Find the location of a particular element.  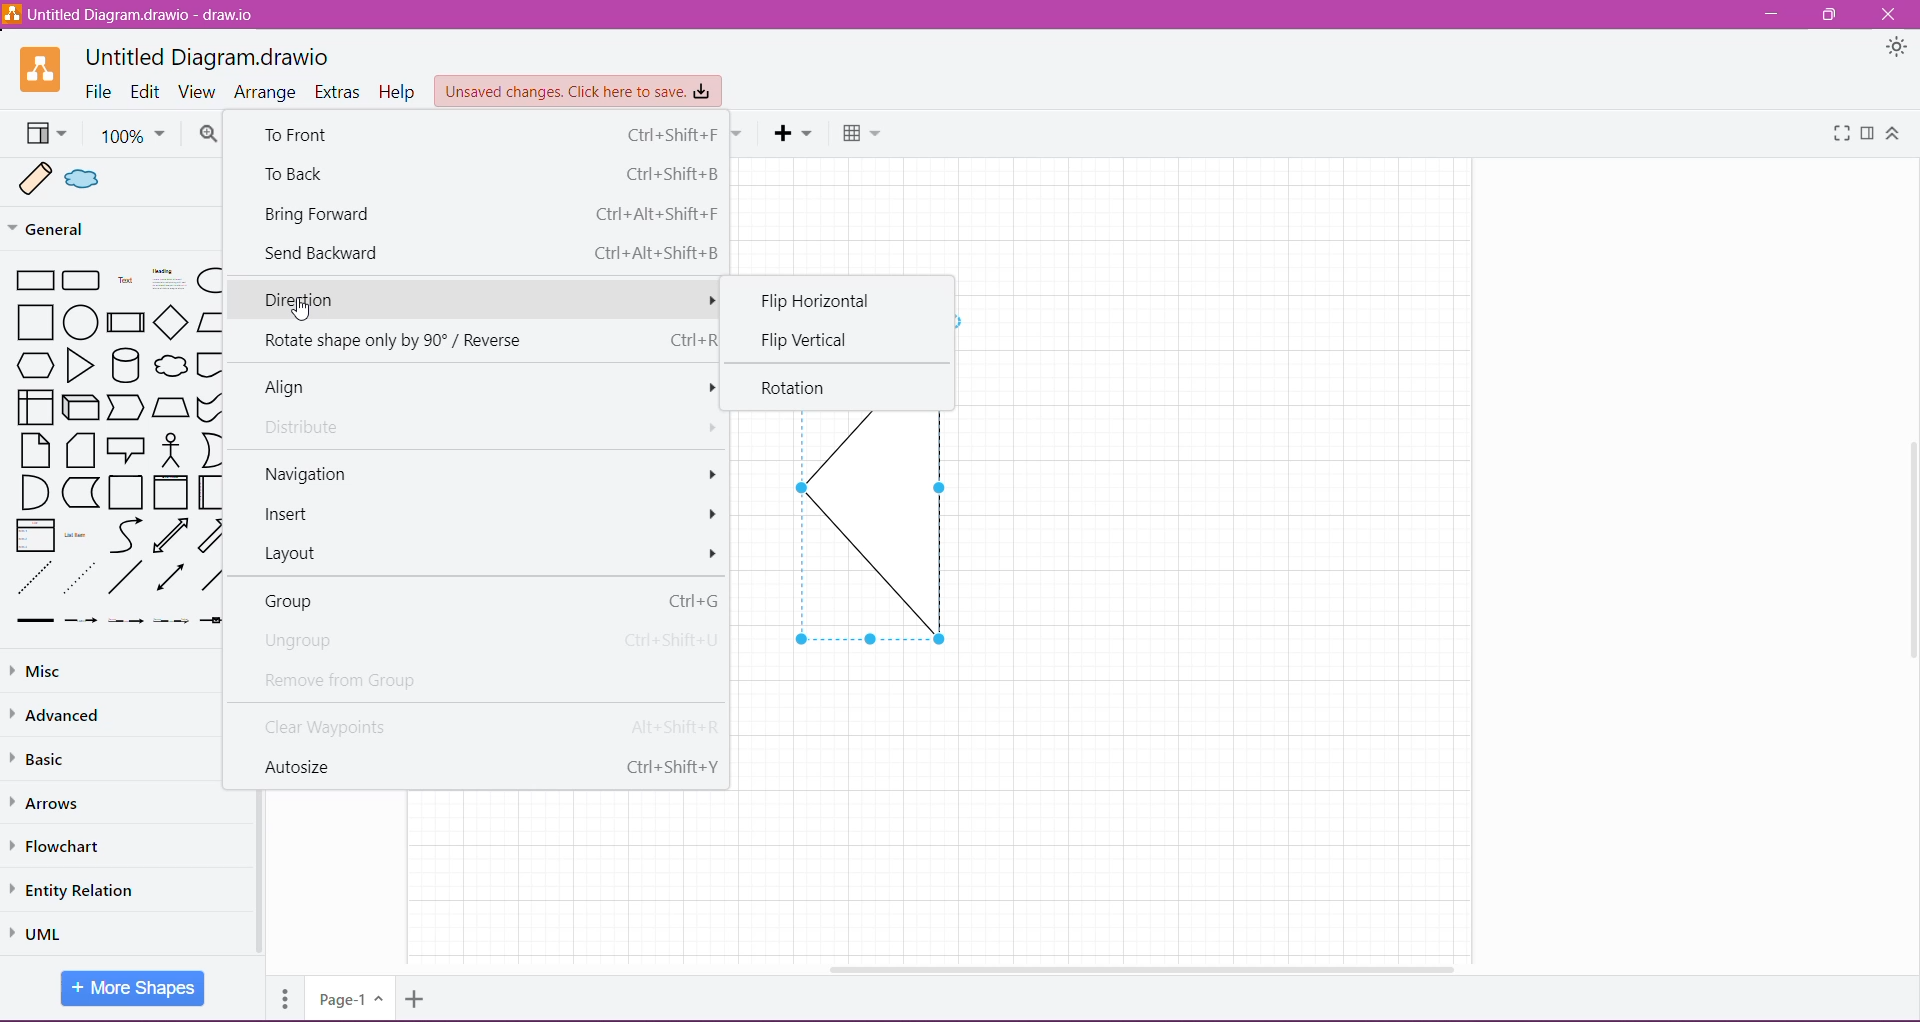

Zoom In is located at coordinates (208, 134).